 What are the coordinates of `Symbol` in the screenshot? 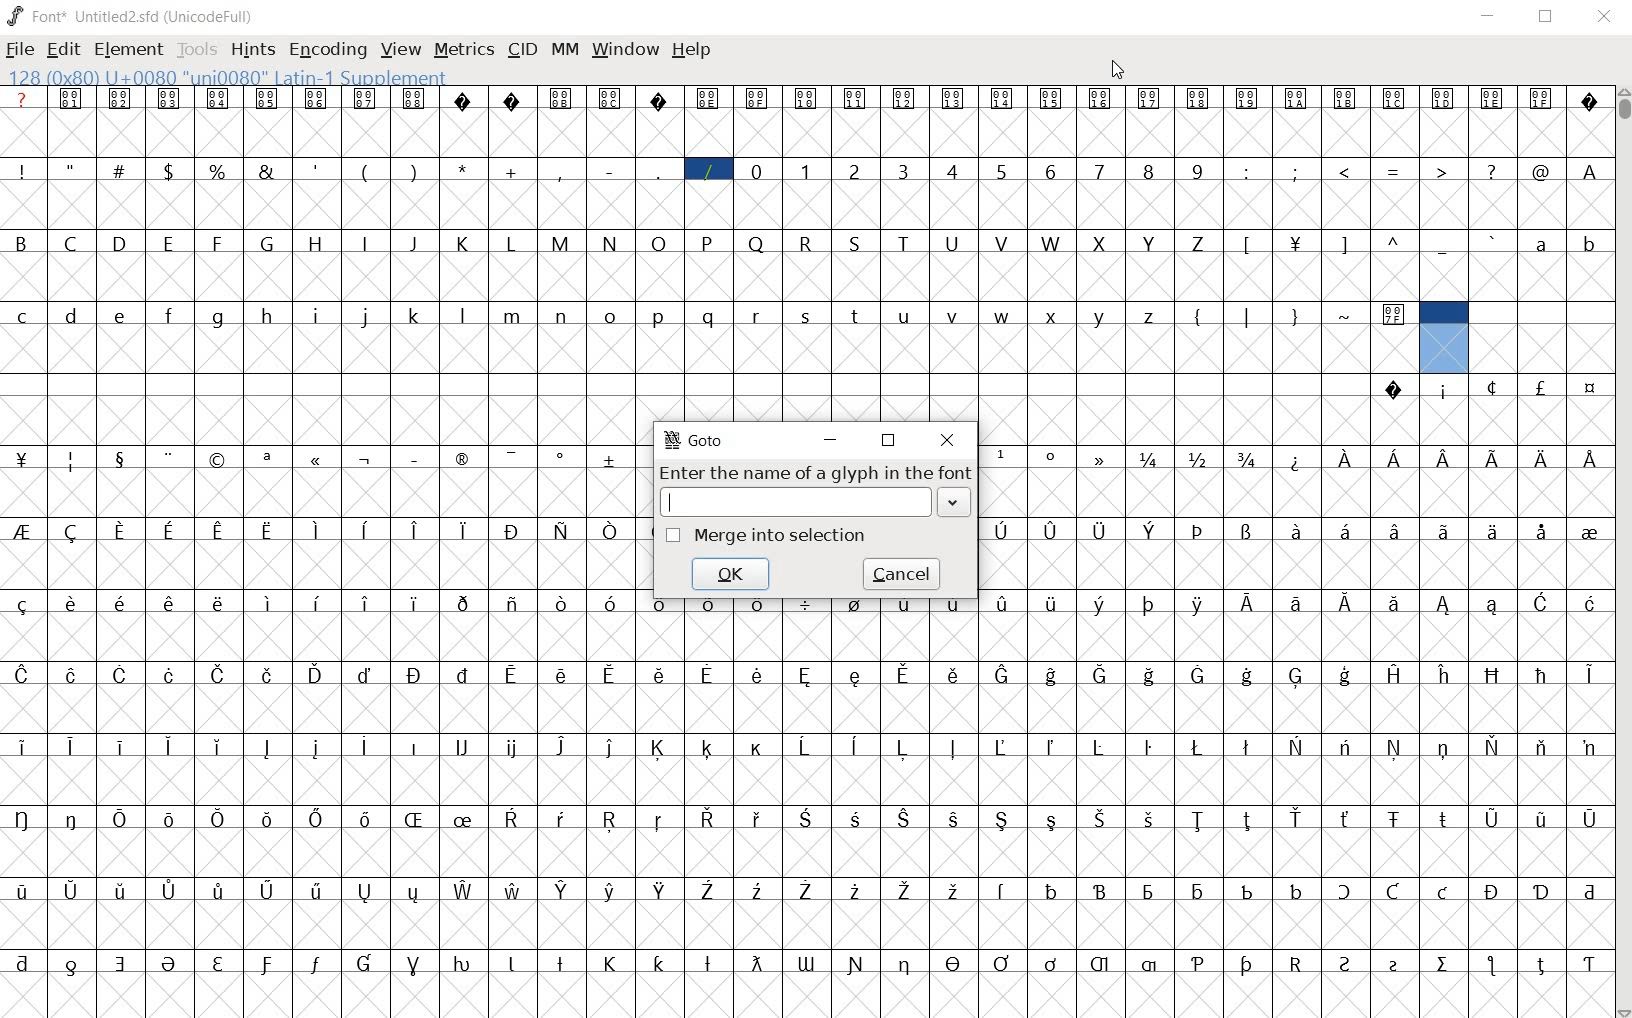 It's located at (1054, 962).